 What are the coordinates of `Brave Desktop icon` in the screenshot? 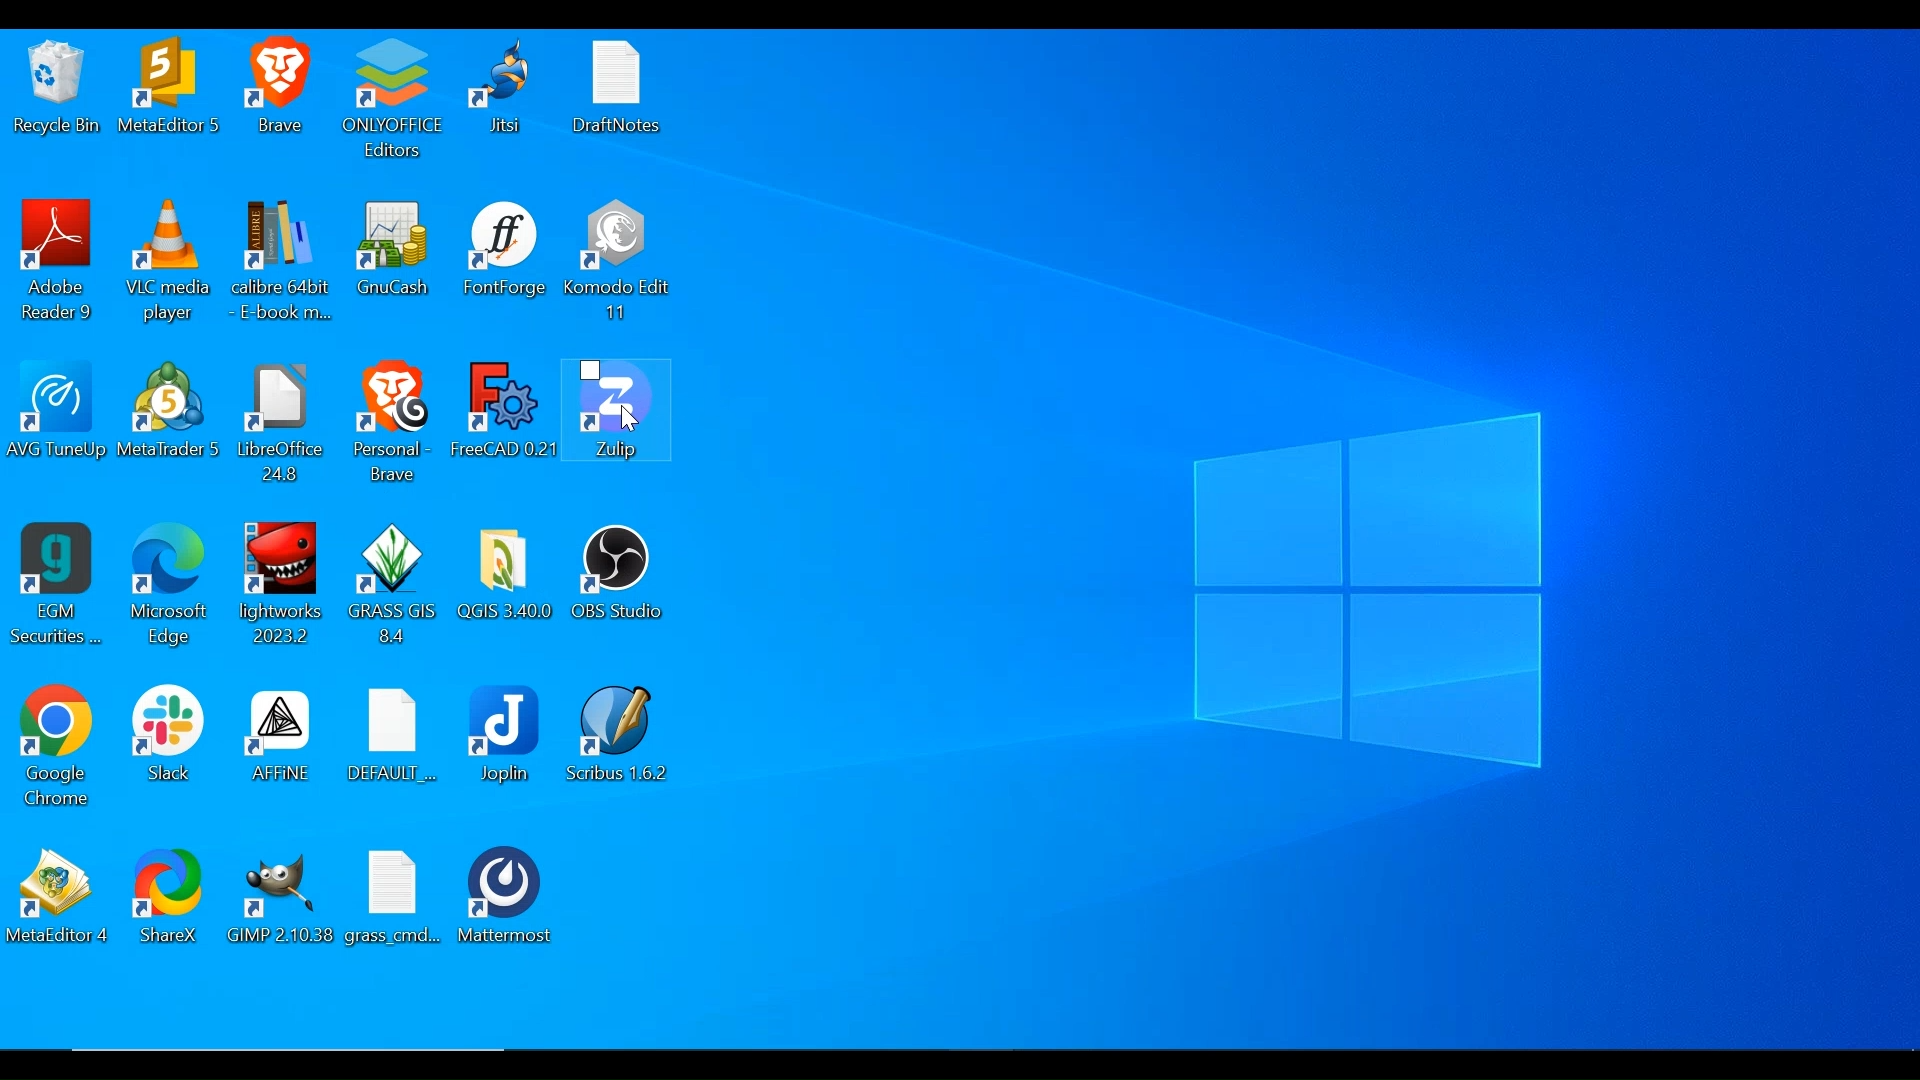 It's located at (283, 86).